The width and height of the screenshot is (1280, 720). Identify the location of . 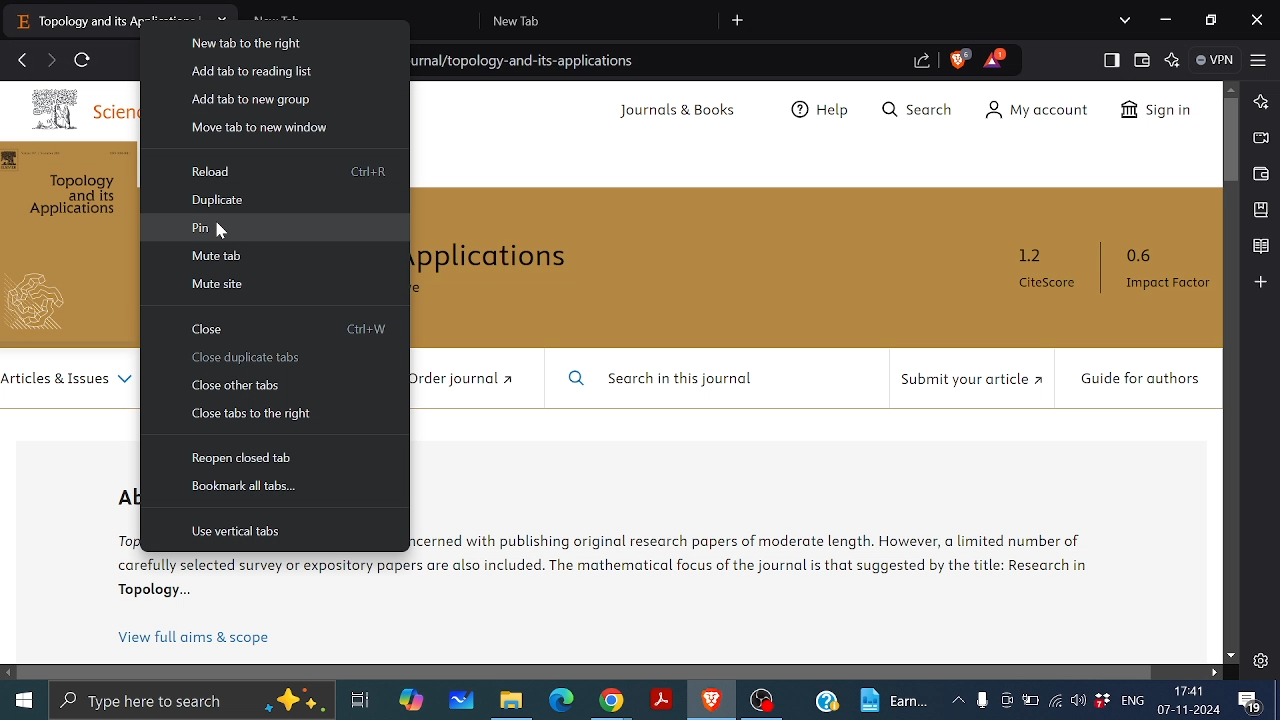
(46, 302).